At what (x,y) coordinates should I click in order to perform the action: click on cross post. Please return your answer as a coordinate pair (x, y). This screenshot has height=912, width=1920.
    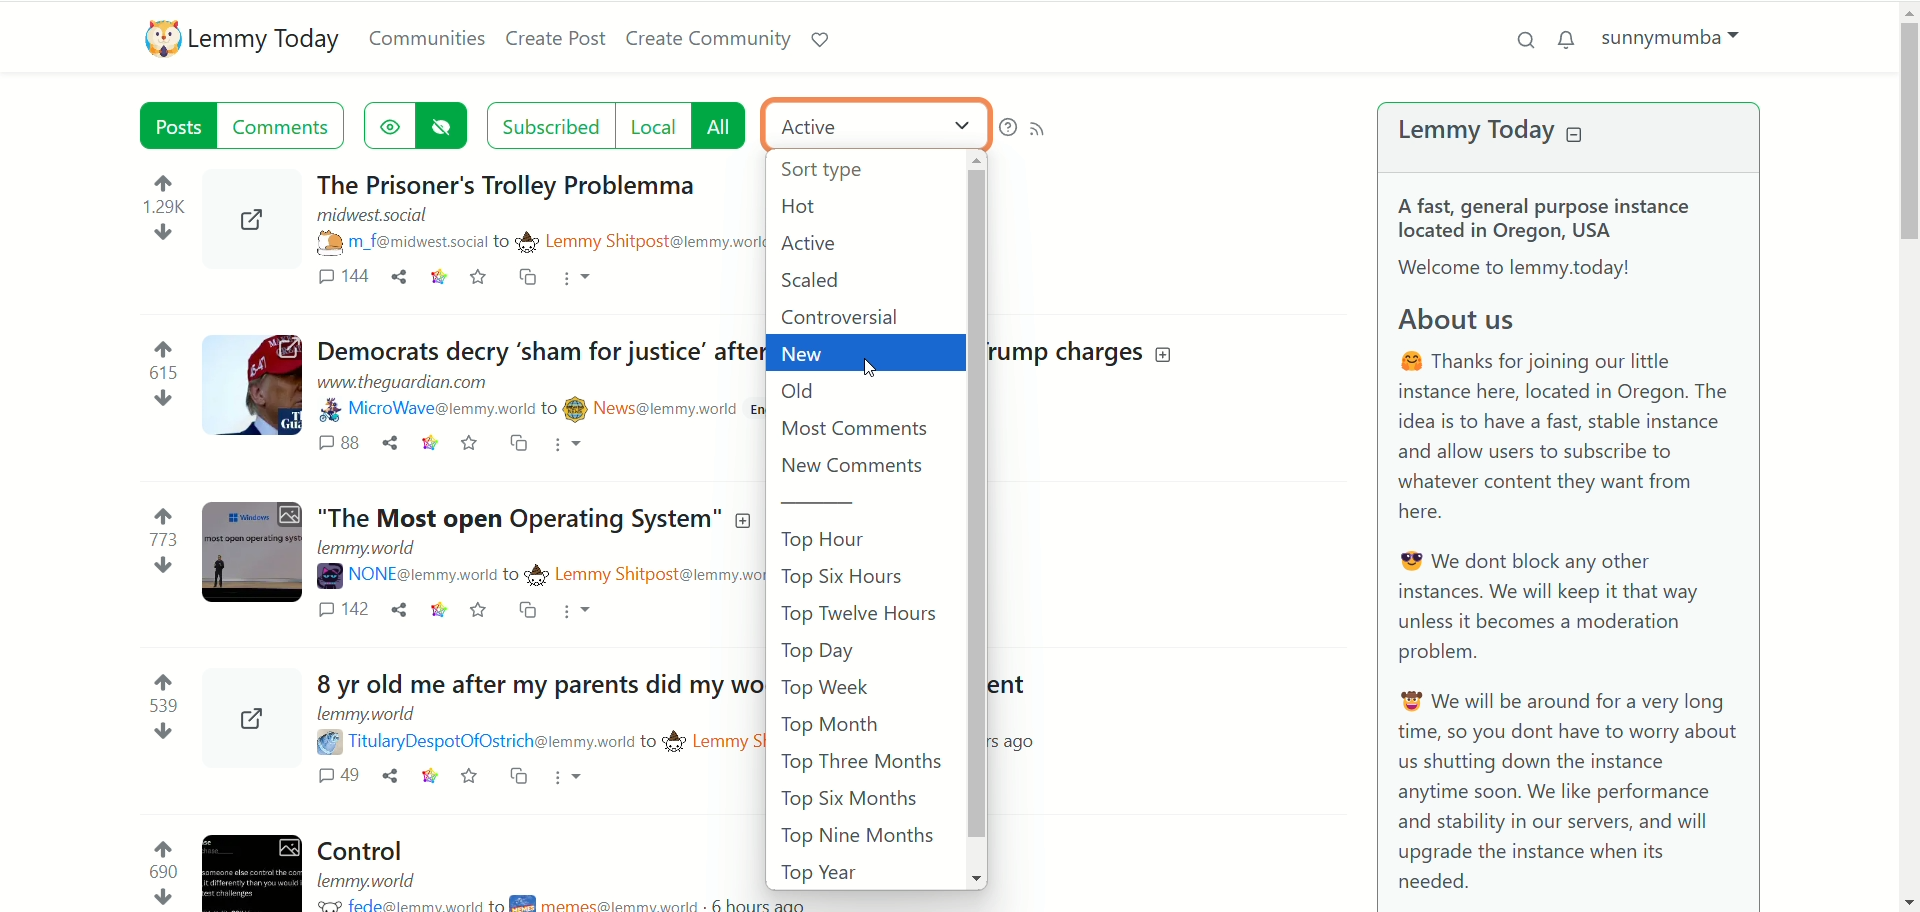
    Looking at the image, I should click on (531, 278).